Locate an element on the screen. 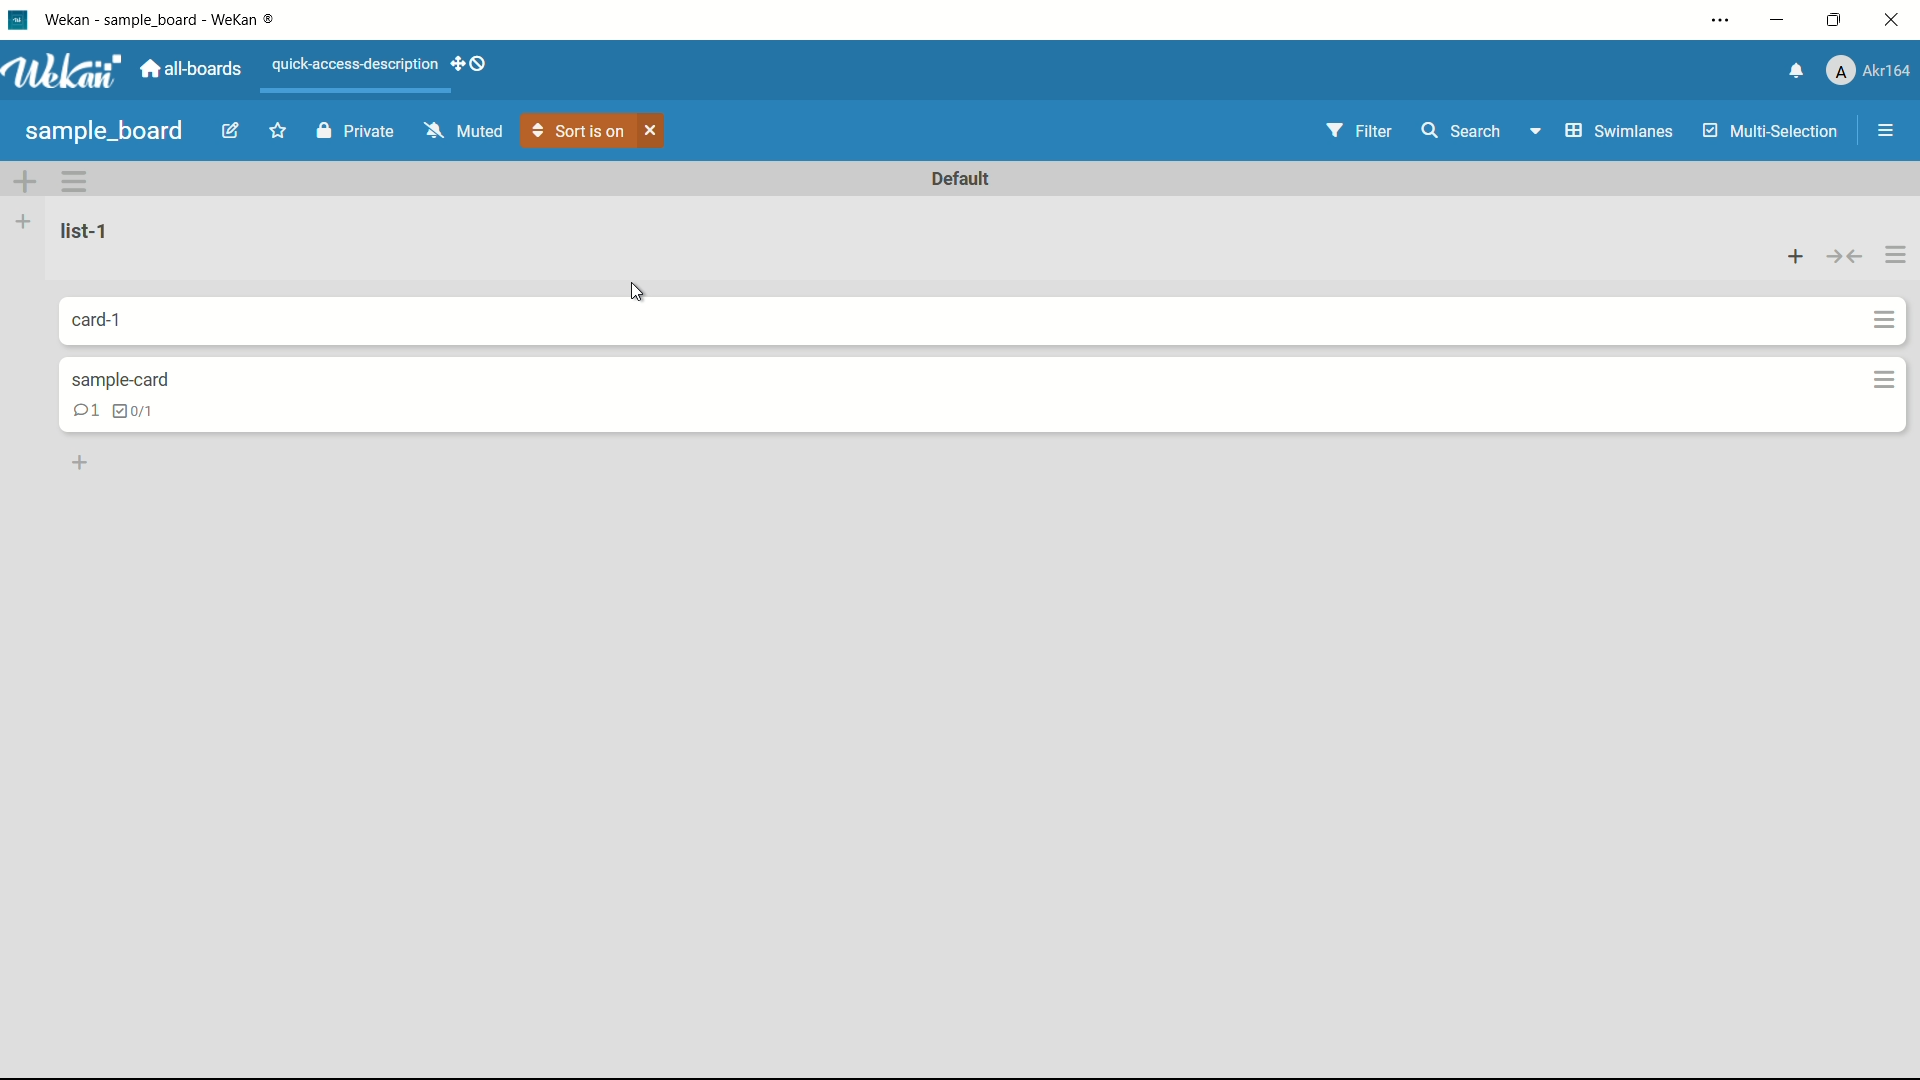 This screenshot has width=1920, height=1080. card actions is located at coordinates (1885, 319).